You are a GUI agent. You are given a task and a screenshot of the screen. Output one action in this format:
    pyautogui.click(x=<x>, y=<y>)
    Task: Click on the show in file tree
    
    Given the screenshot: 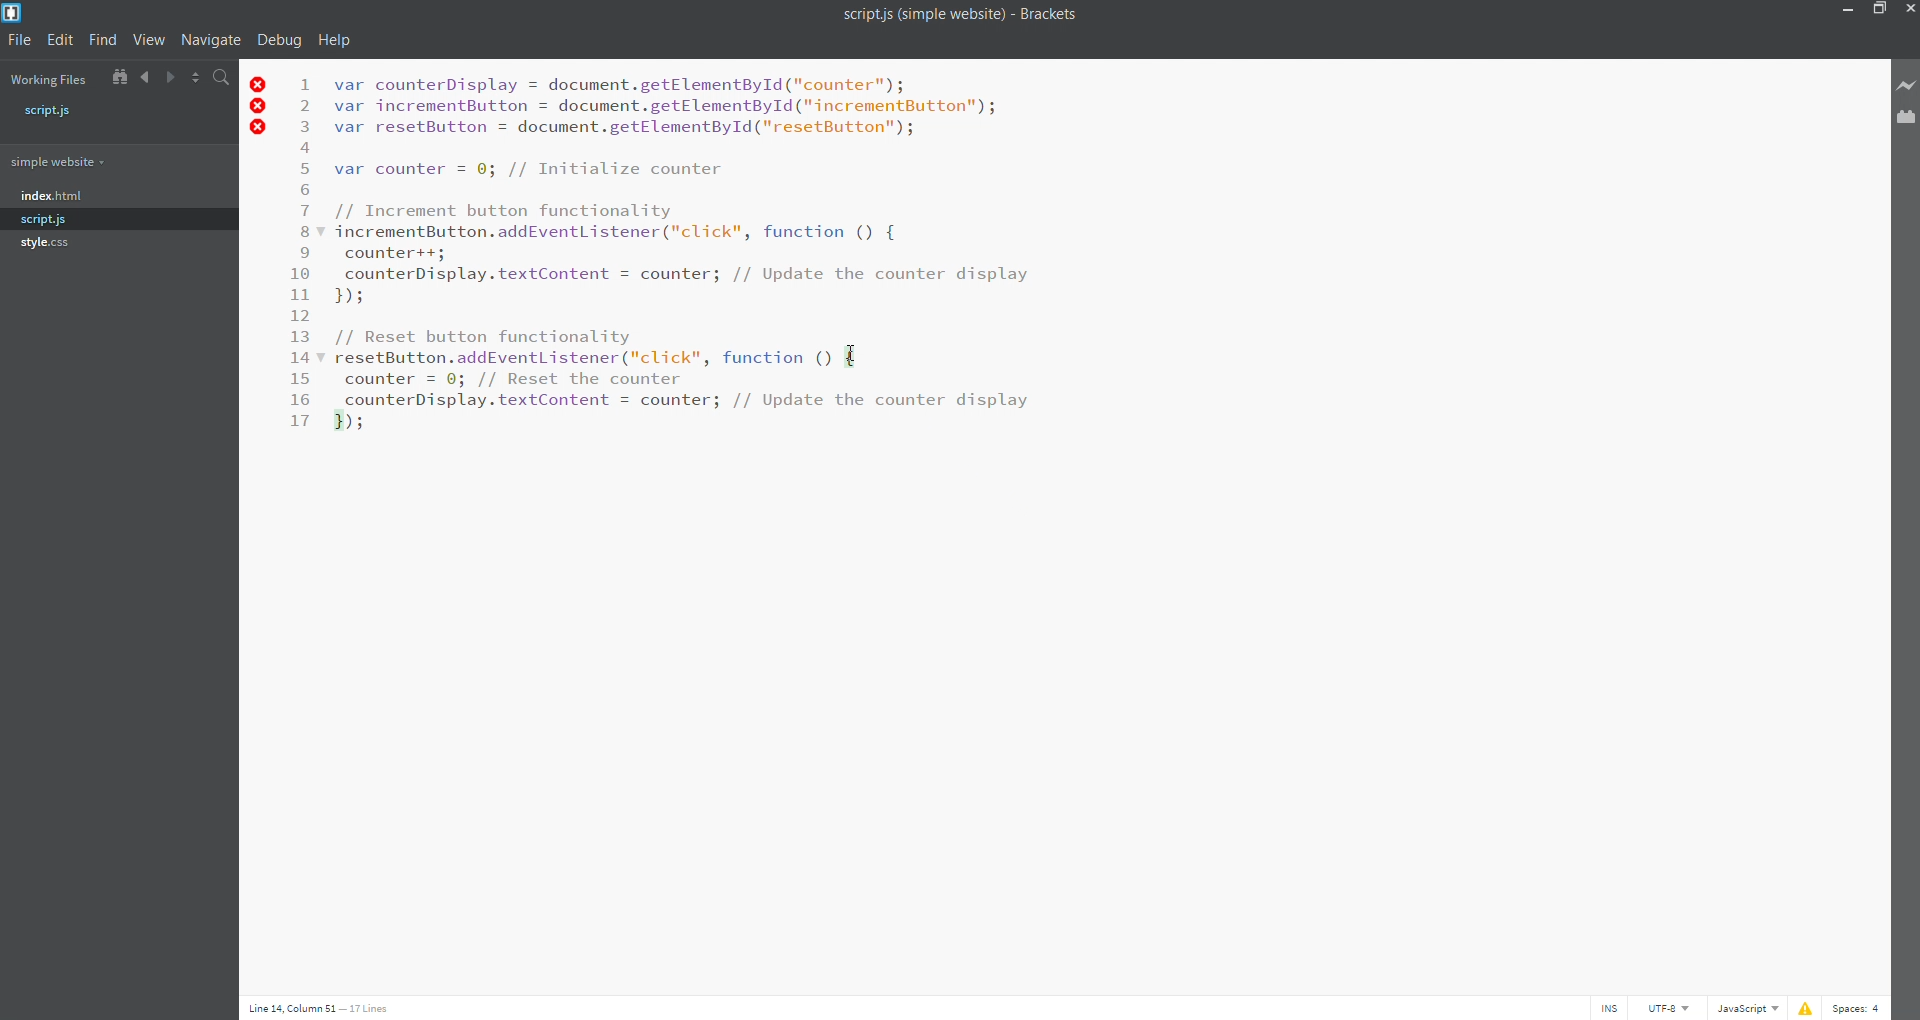 What is the action you would take?
    pyautogui.click(x=114, y=75)
    